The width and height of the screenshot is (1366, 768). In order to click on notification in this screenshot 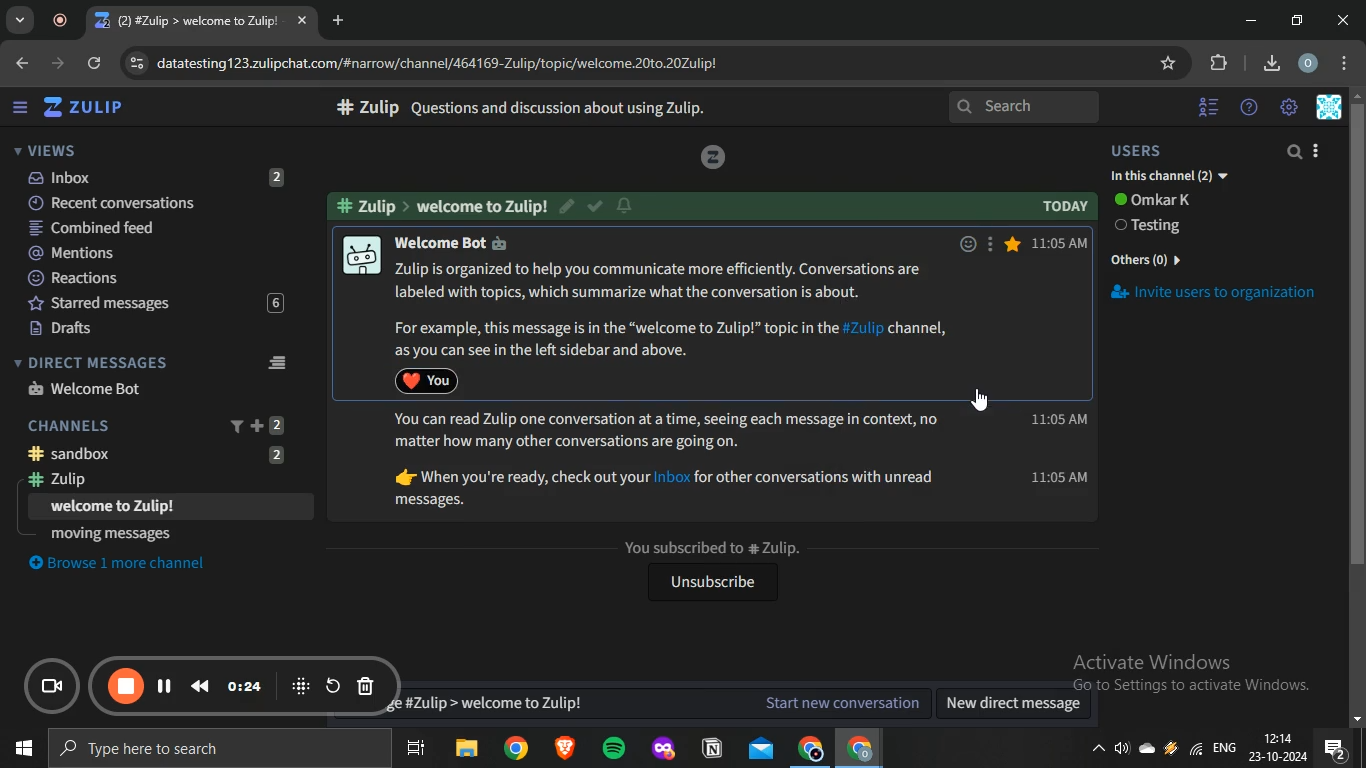, I will do `click(625, 205)`.